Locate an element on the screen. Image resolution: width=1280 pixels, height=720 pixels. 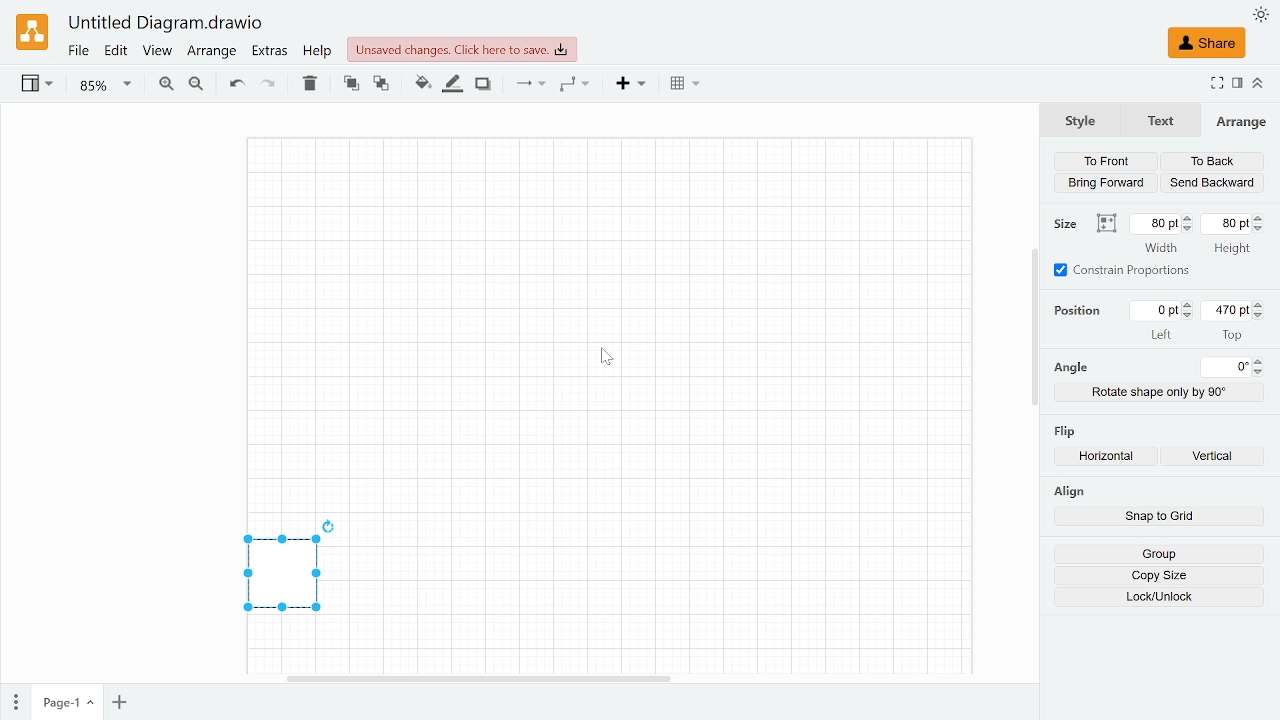
To font is located at coordinates (351, 84).